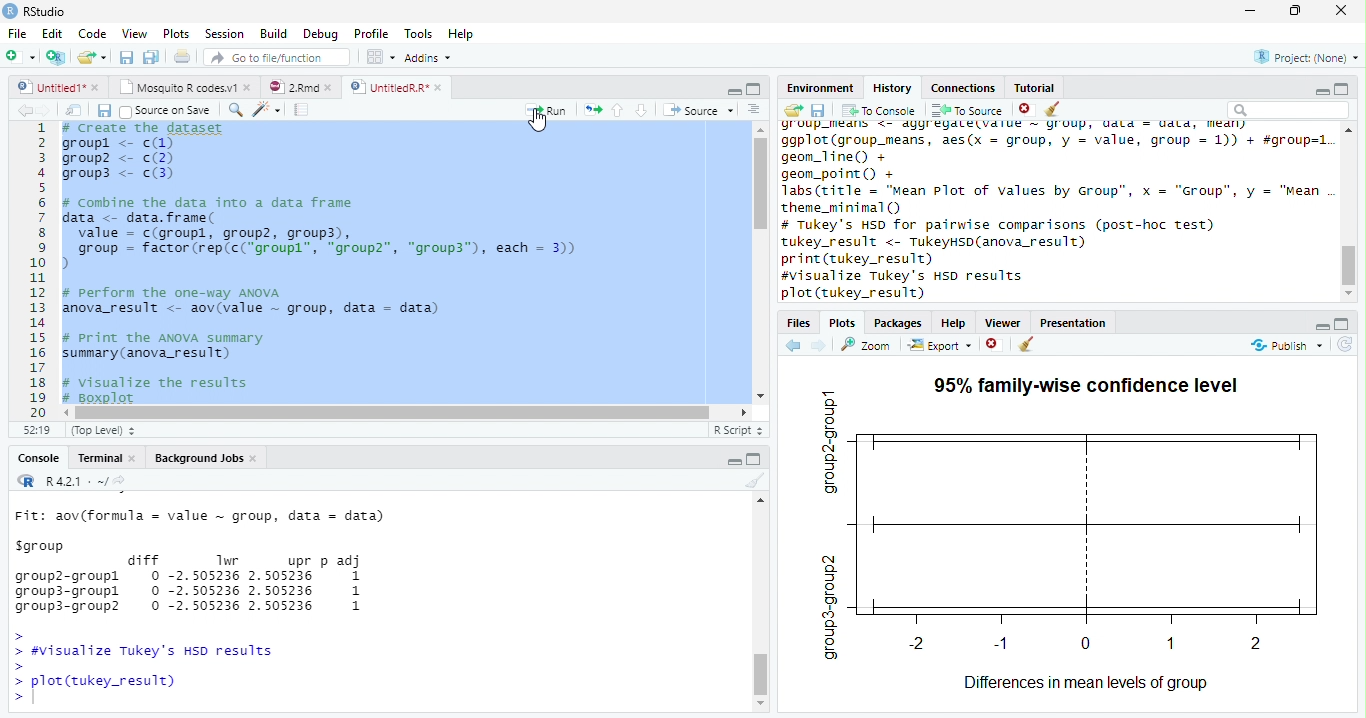  Describe the element at coordinates (1251, 12) in the screenshot. I see `Minimize` at that location.